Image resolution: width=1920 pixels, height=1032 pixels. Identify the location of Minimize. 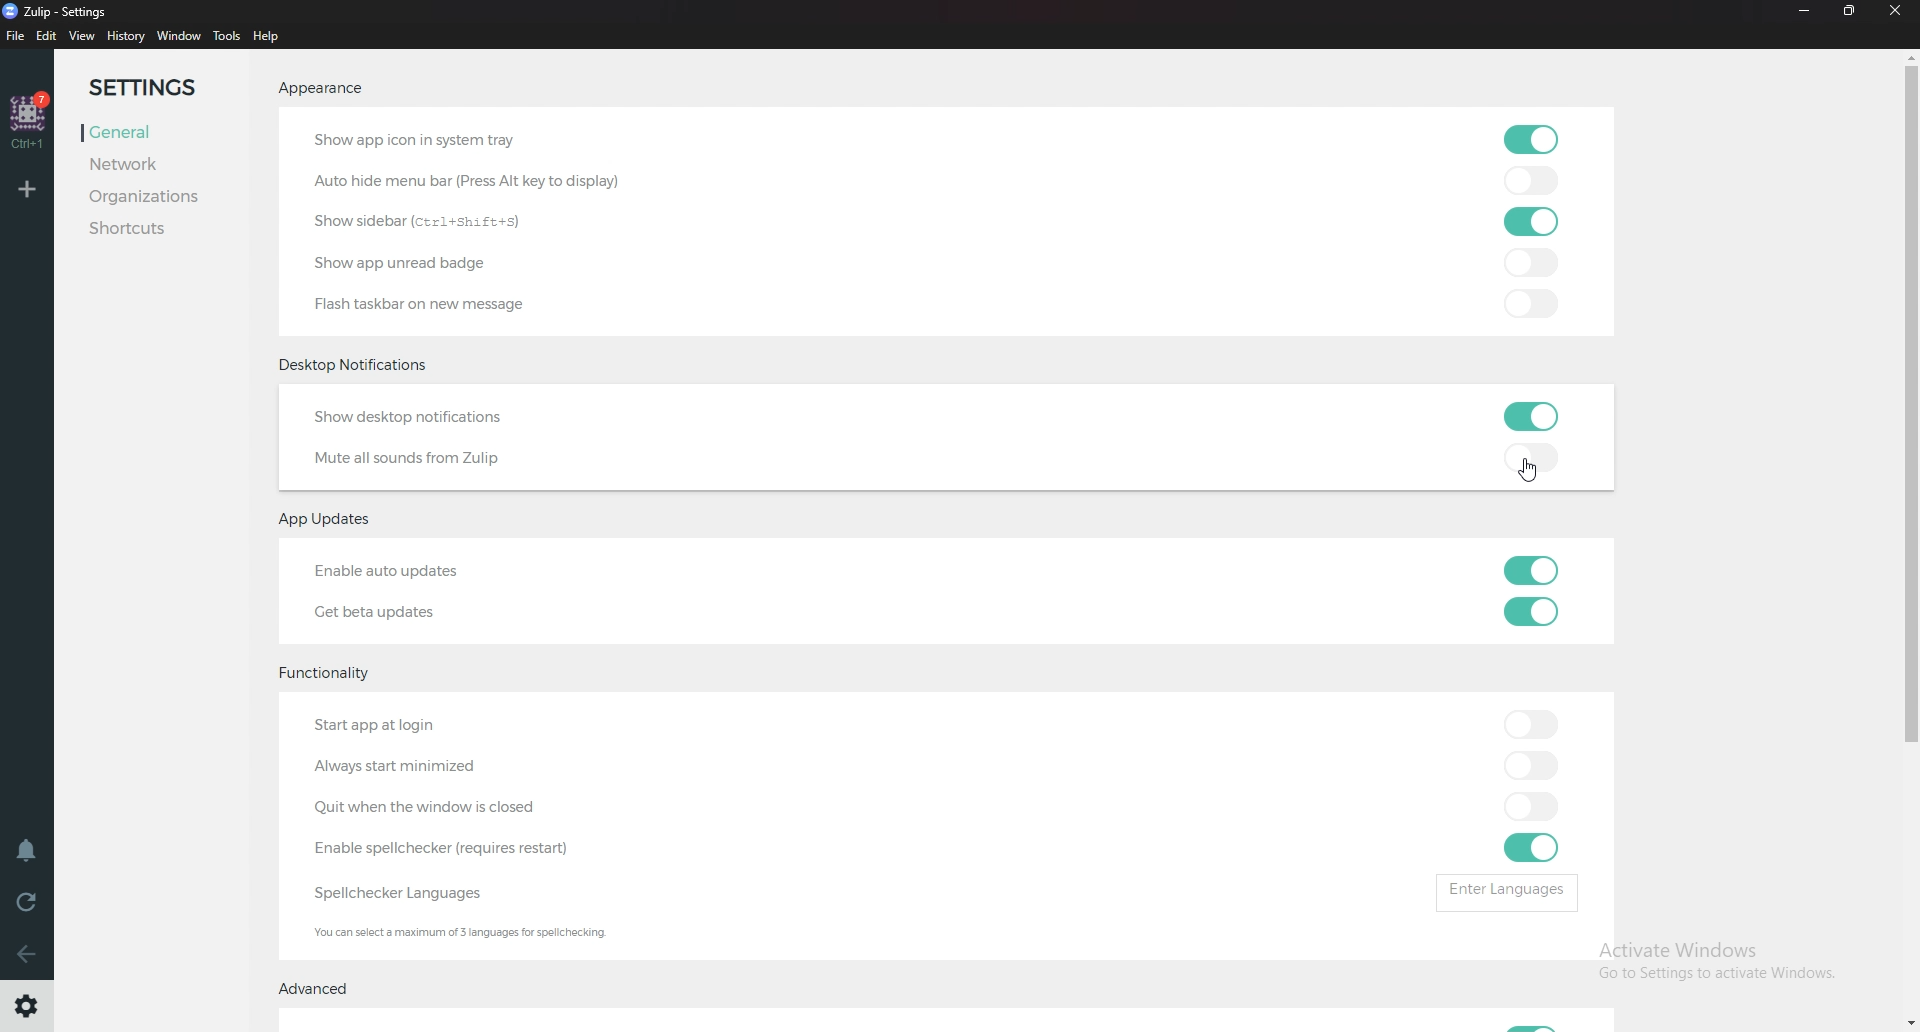
(1803, 12).